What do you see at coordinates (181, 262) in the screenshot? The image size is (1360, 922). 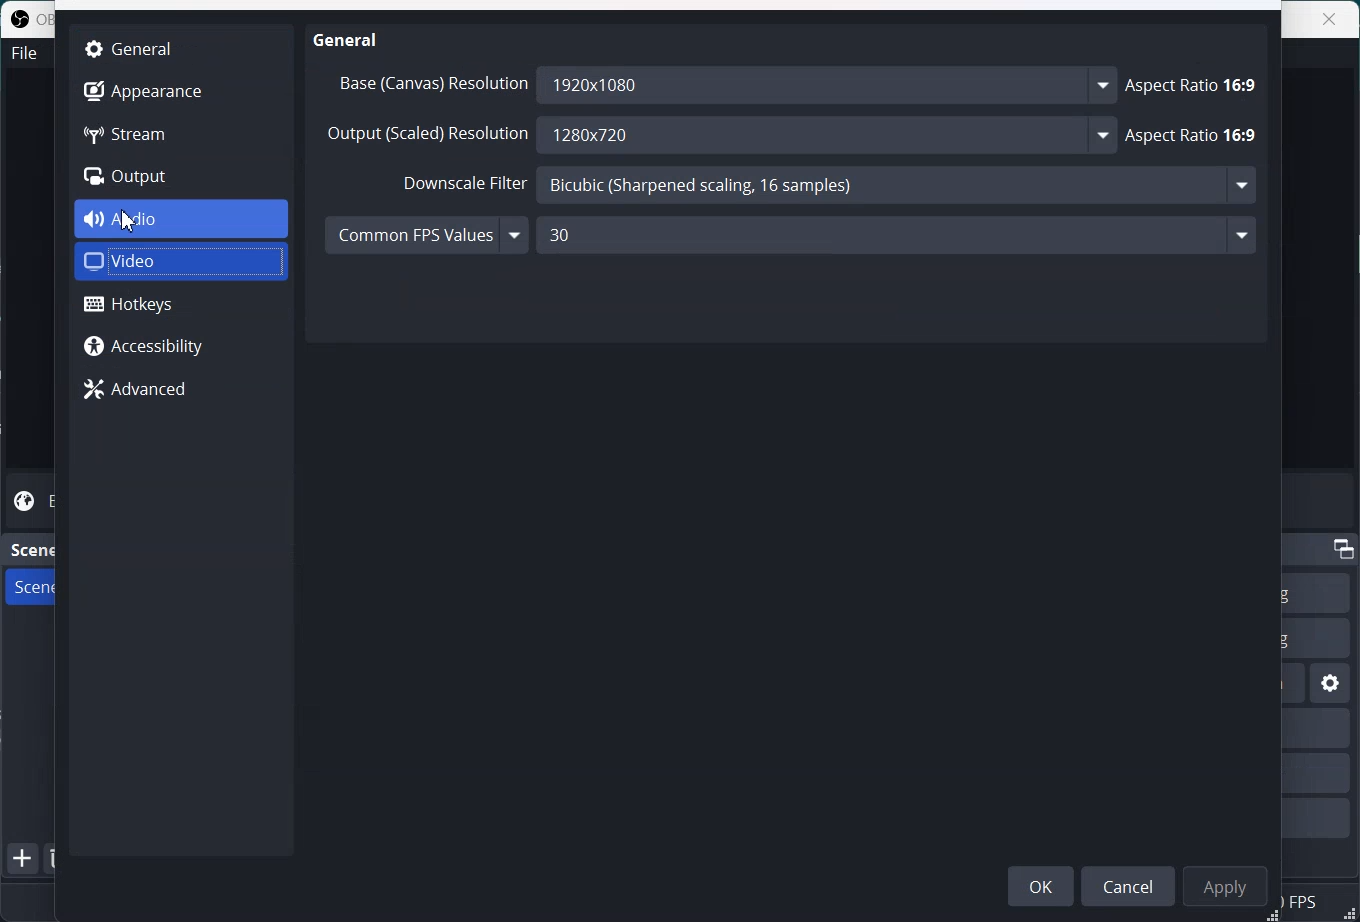 I see `Video` at bounding box center [181, 262].